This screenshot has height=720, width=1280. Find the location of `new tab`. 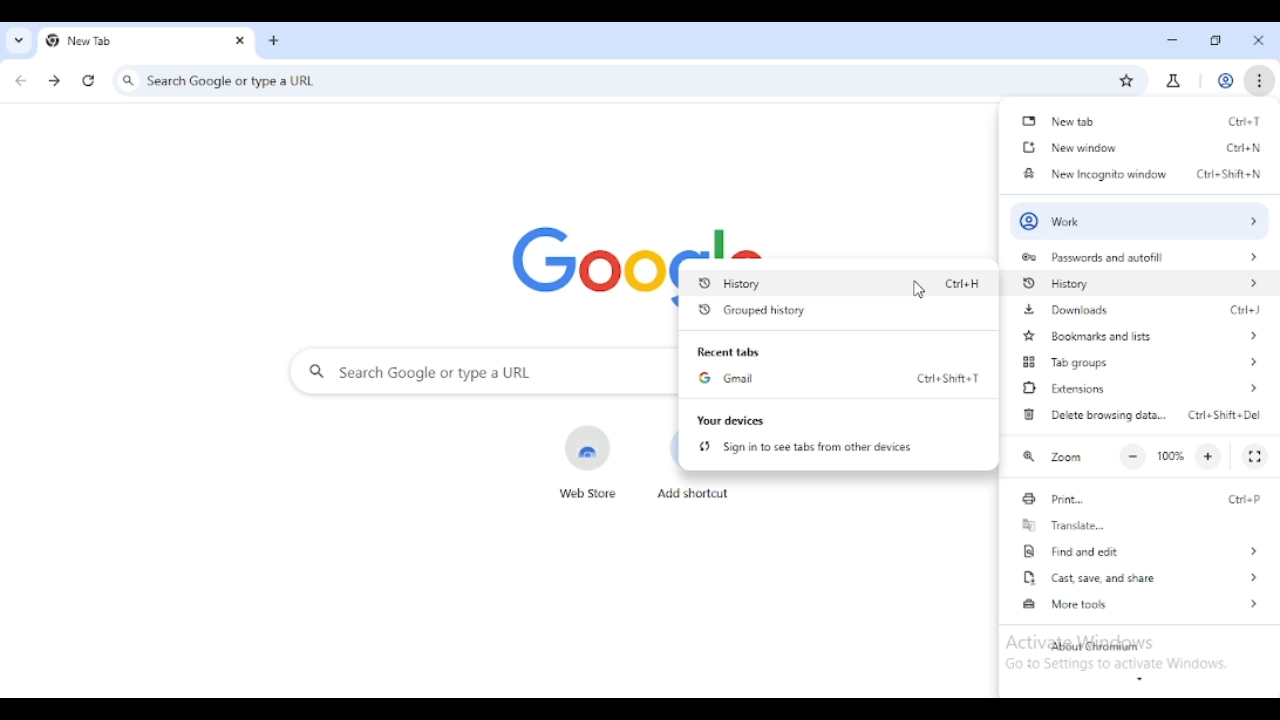

new tab is located at coordinates (1058, 120).